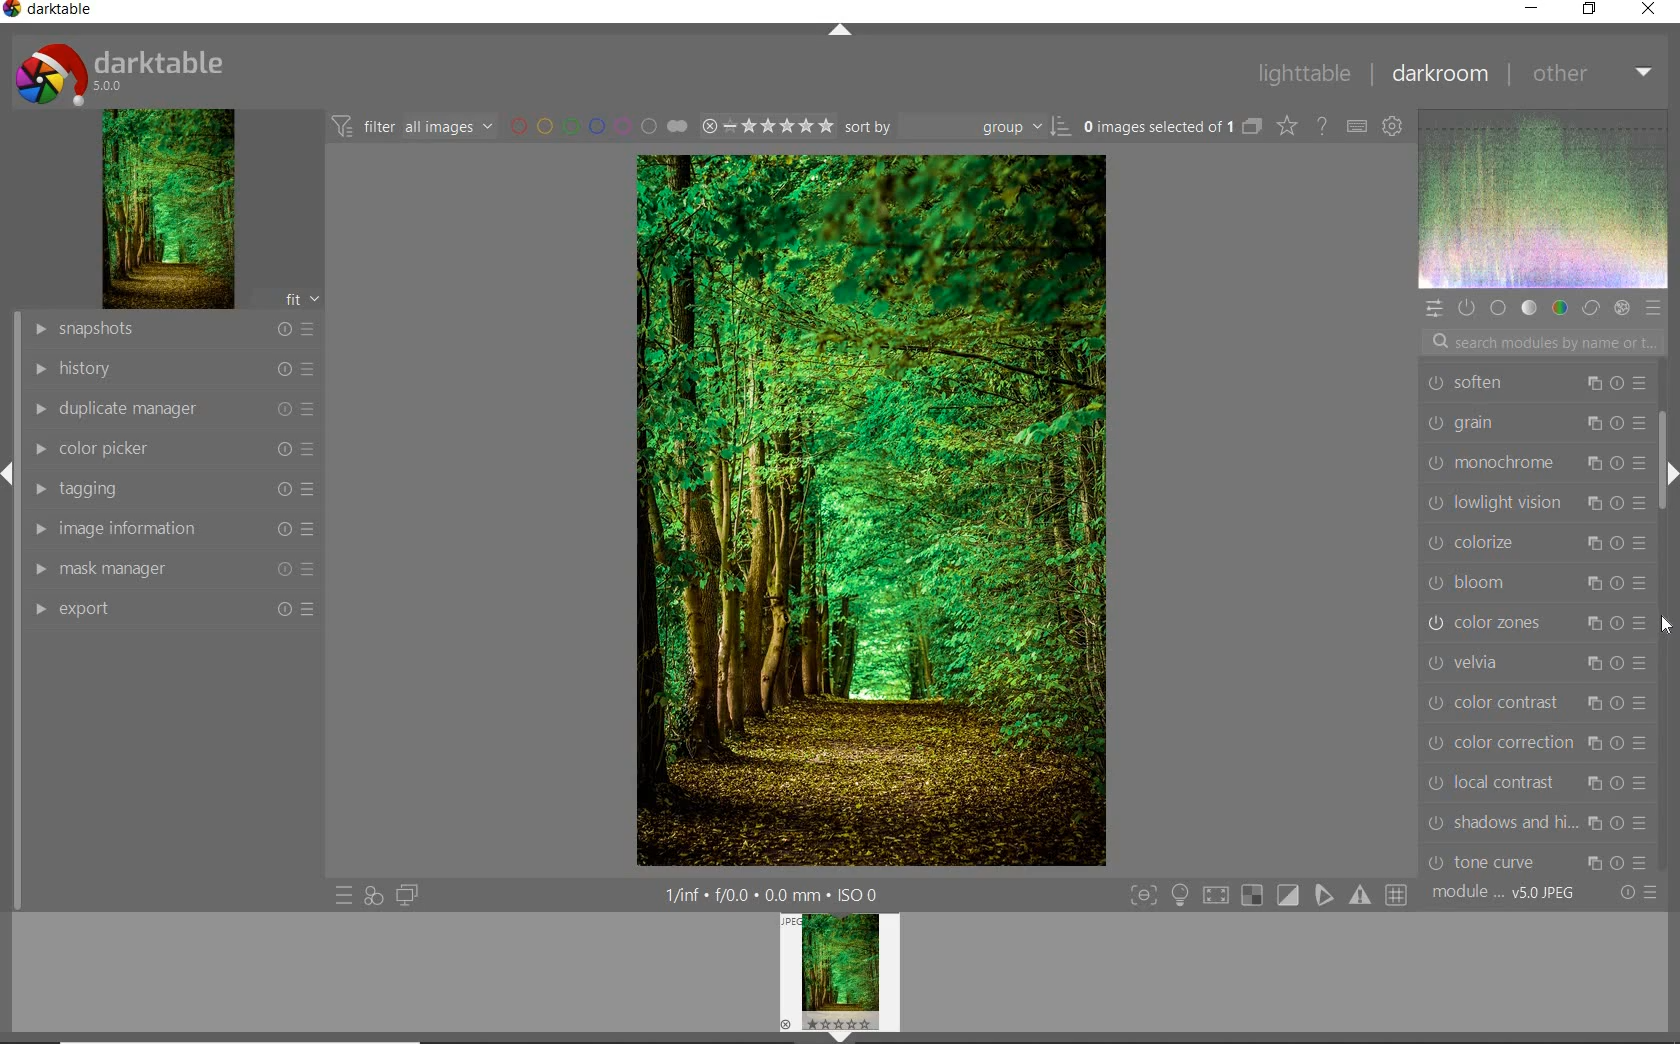 This screenshot has width=1680, height=1044. What do you see at coordinates (1288, 126) in the screenshot?
I see `CHANGE TYPE OVERRELAY` at bounding box center [1288, 126].